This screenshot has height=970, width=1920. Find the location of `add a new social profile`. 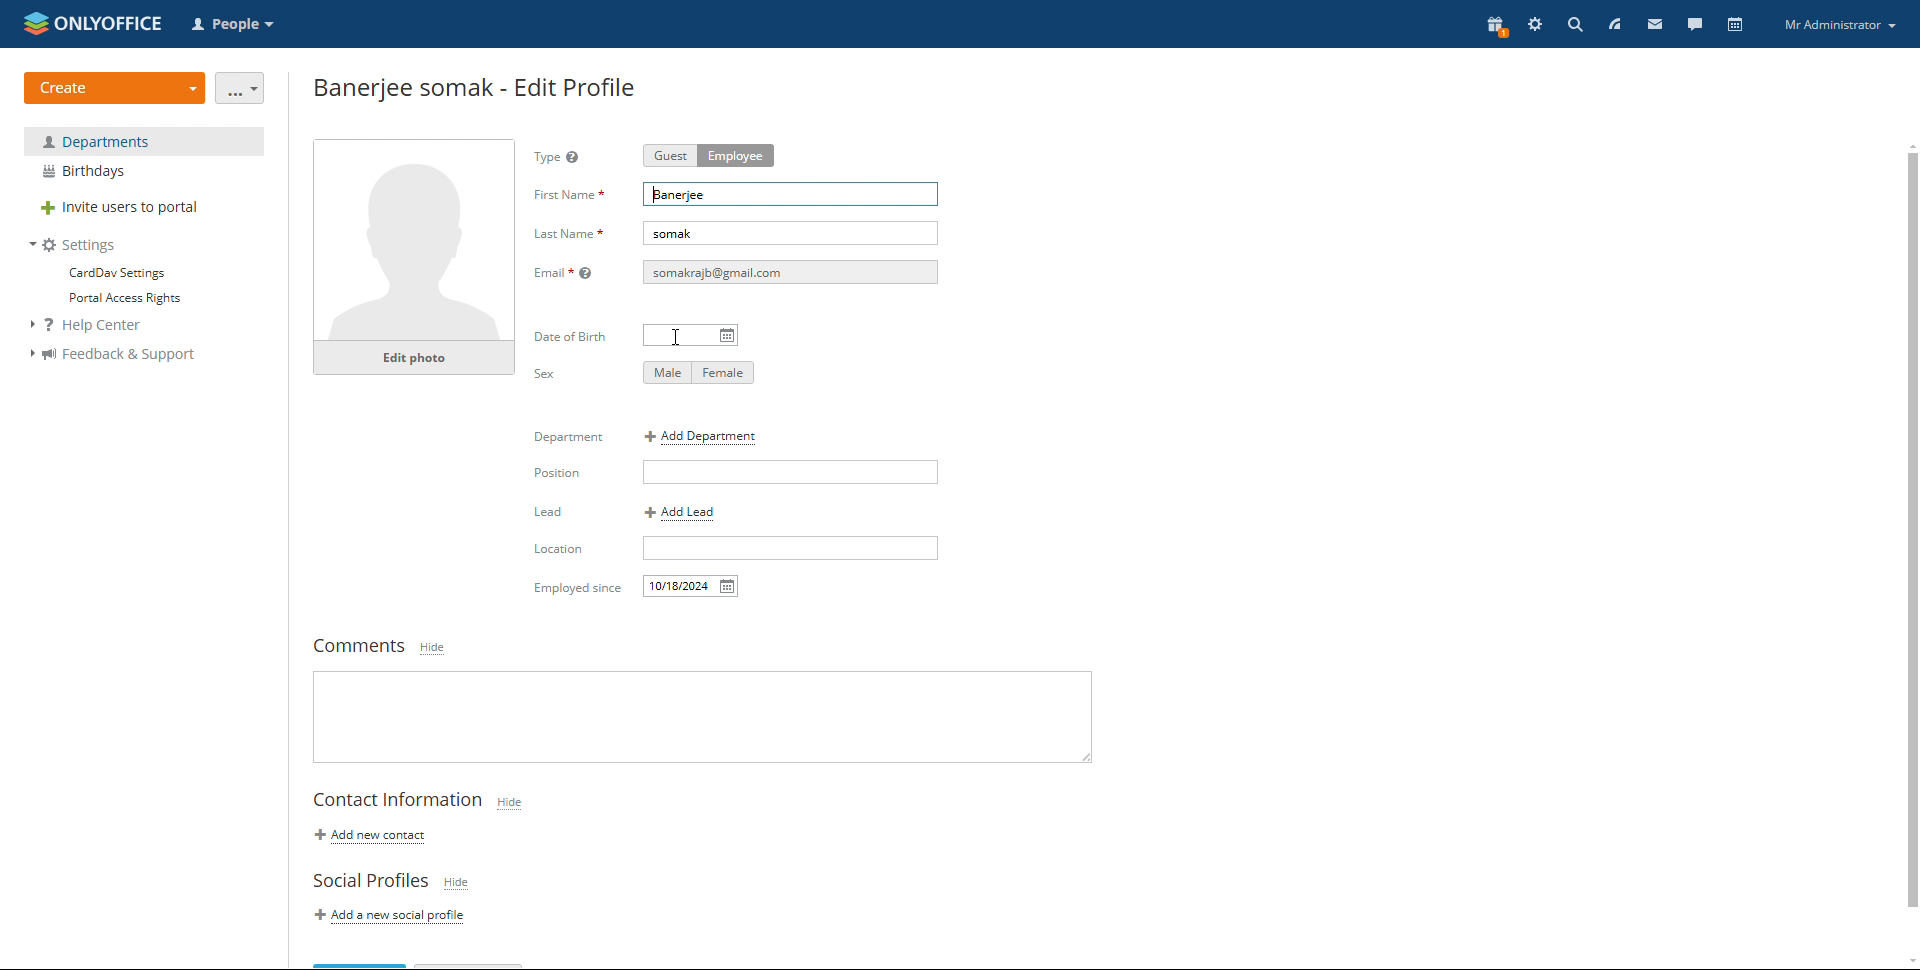

add a new social profile is located at coordinates (394, 917).